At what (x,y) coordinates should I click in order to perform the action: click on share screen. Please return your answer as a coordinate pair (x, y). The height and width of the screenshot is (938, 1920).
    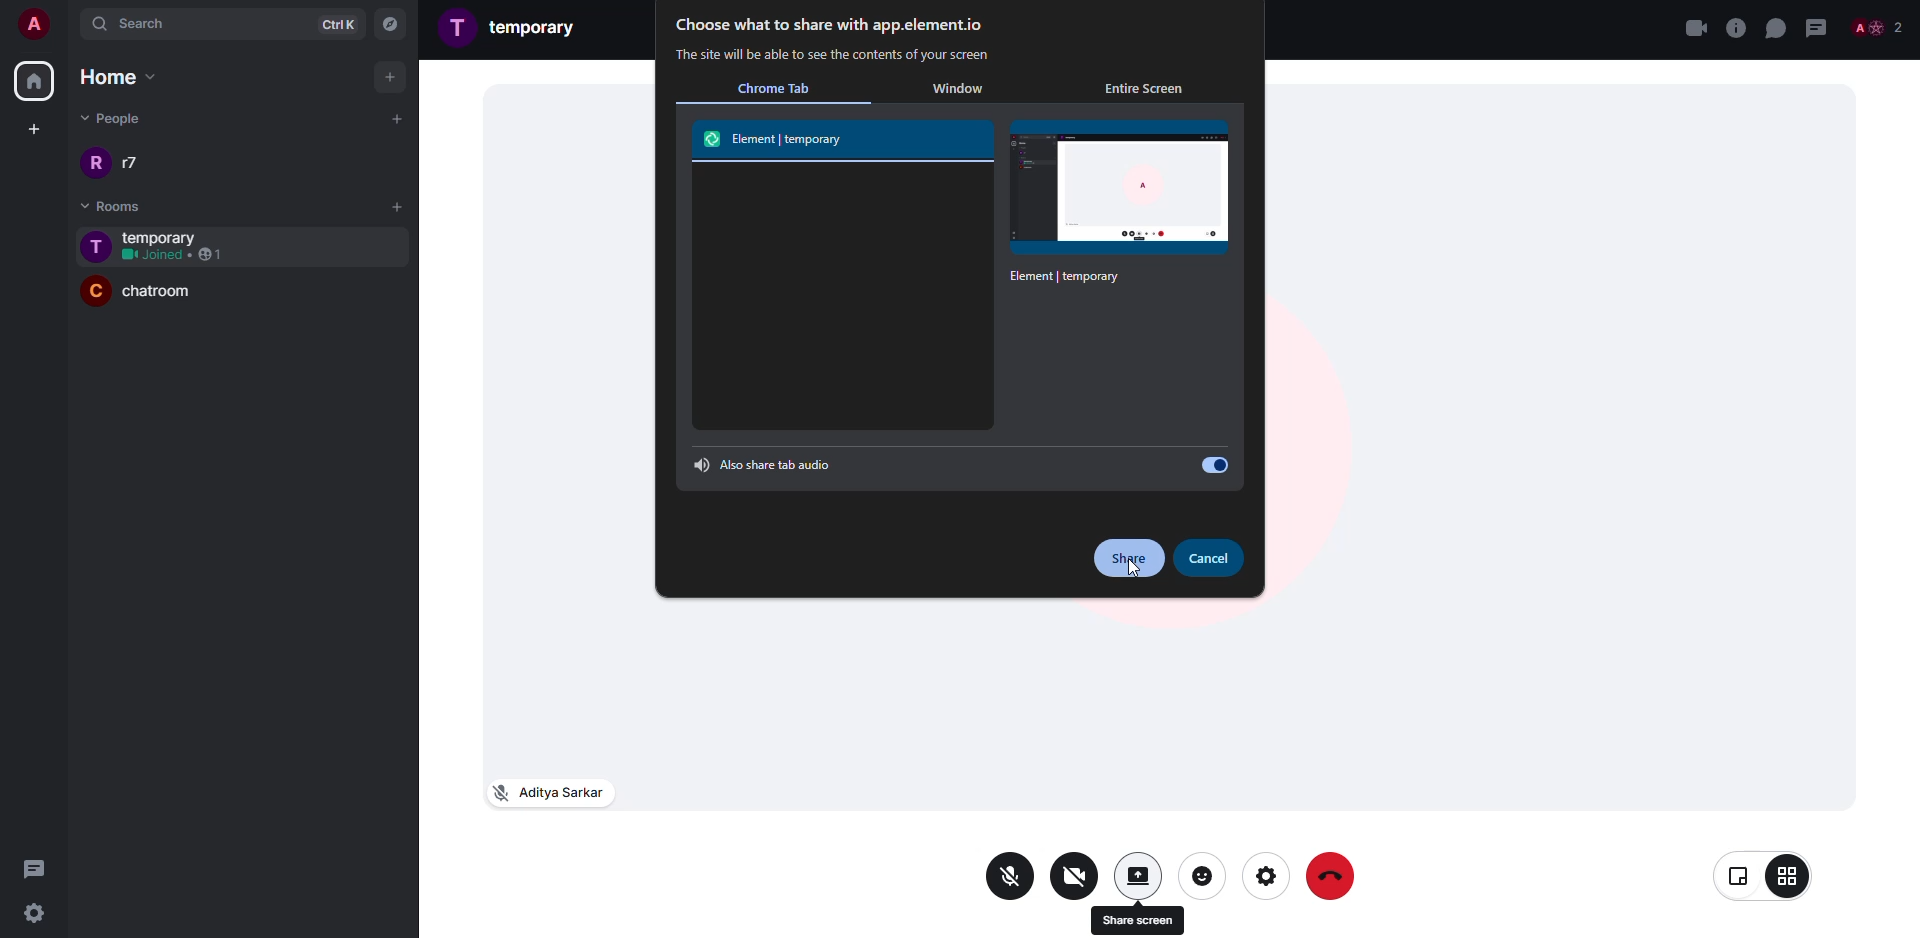
    Looking at the image, I should click on (1136, 917).